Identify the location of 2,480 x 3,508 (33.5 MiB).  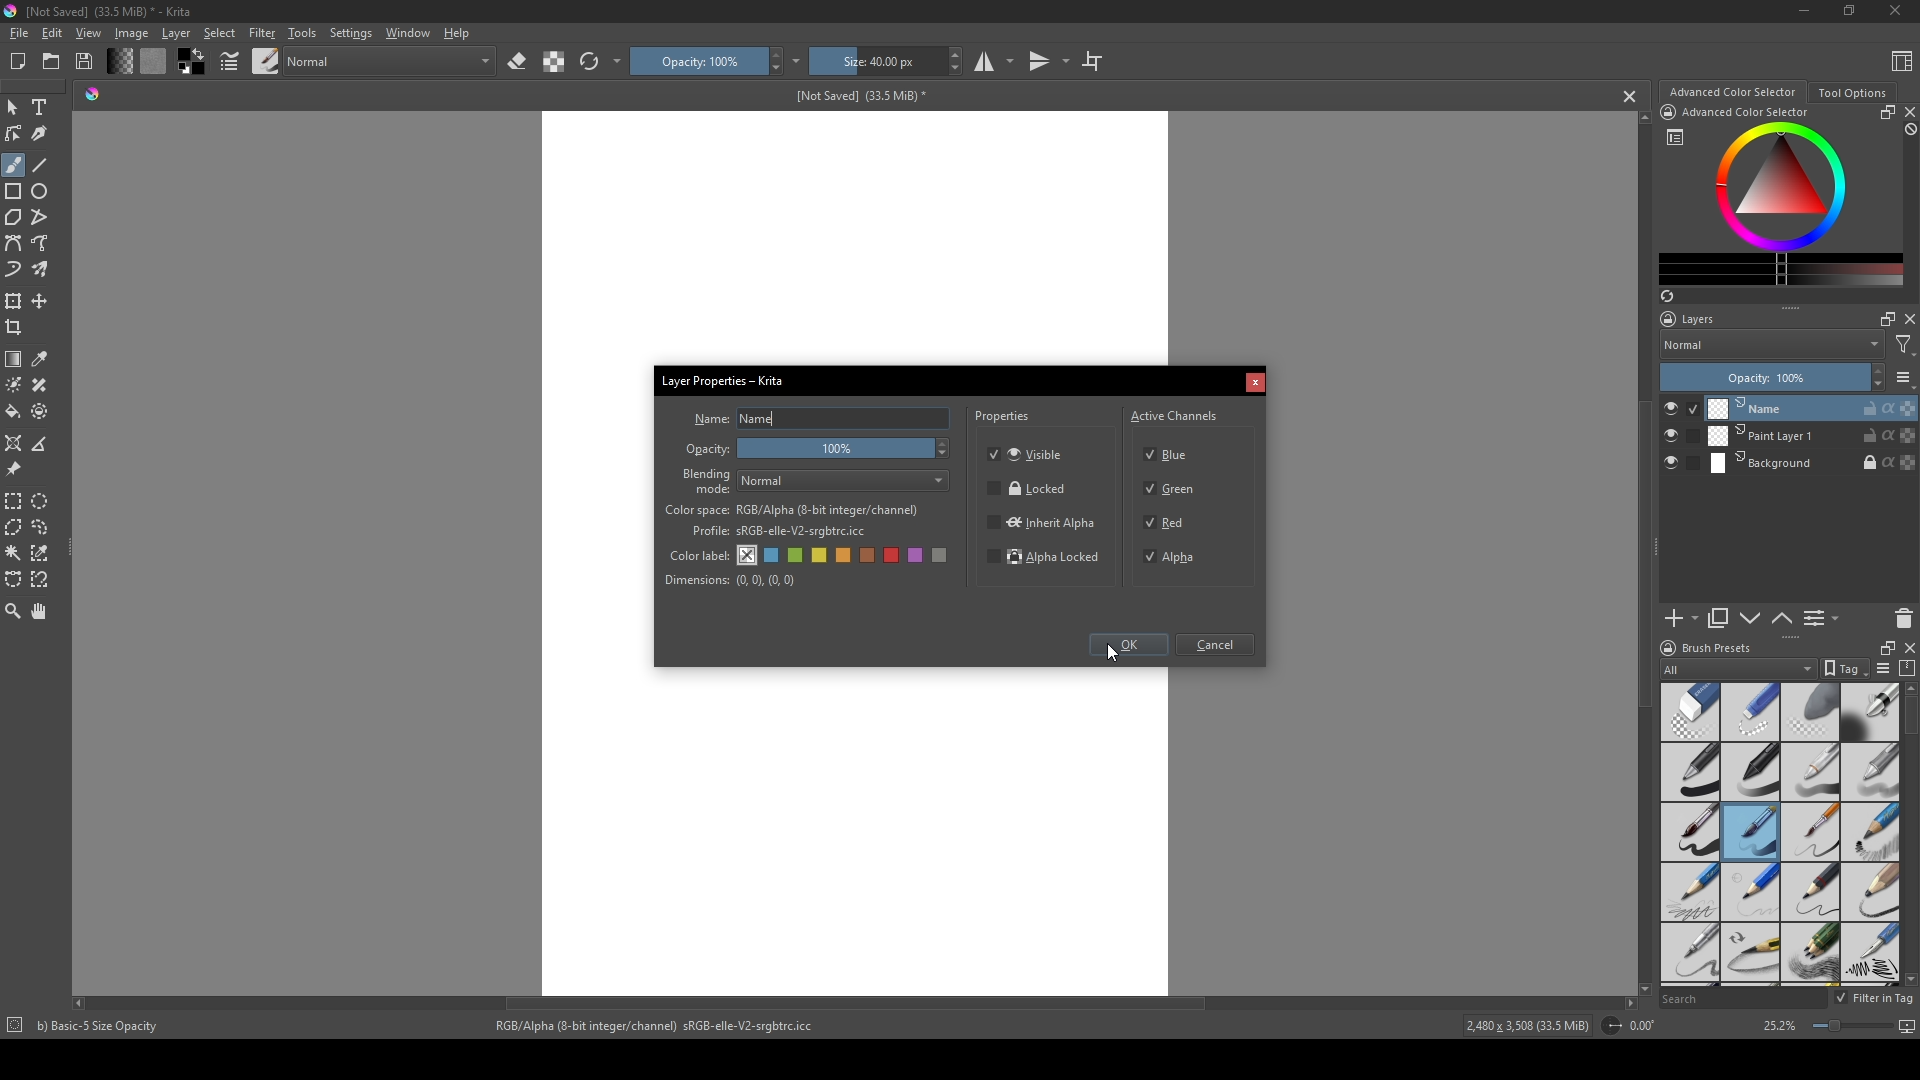
(1524, 1028).